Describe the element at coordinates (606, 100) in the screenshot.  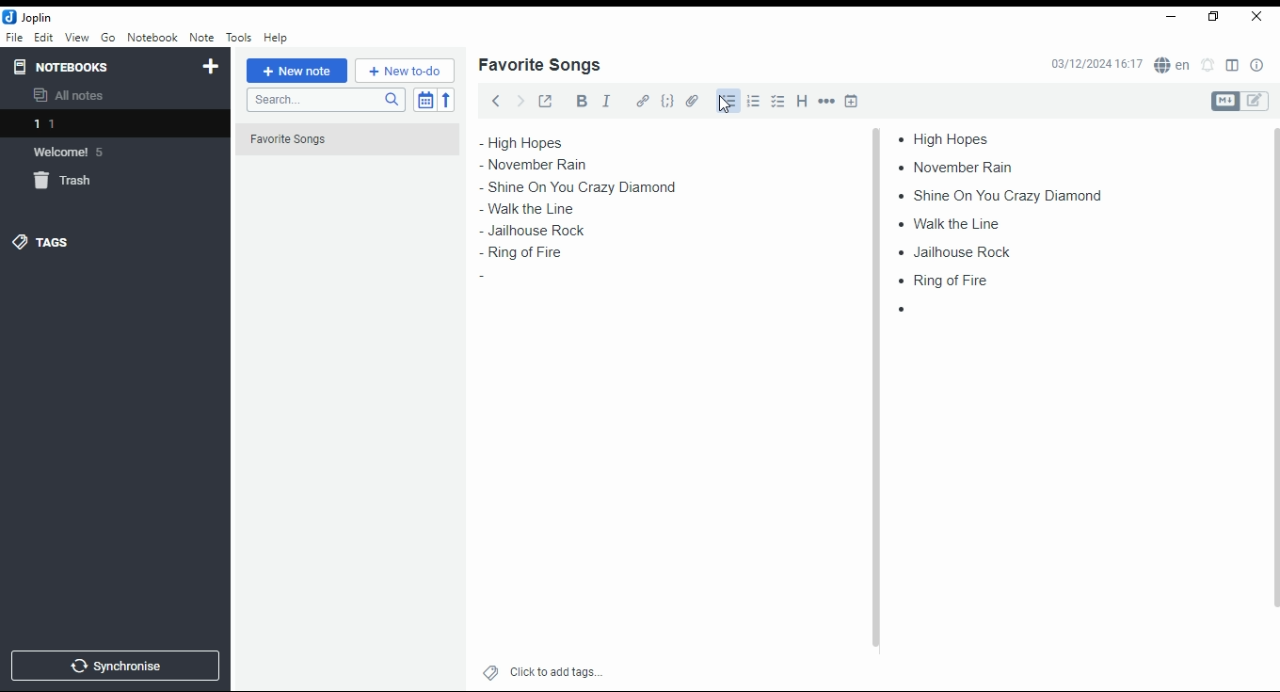
I see `italics` at that location.